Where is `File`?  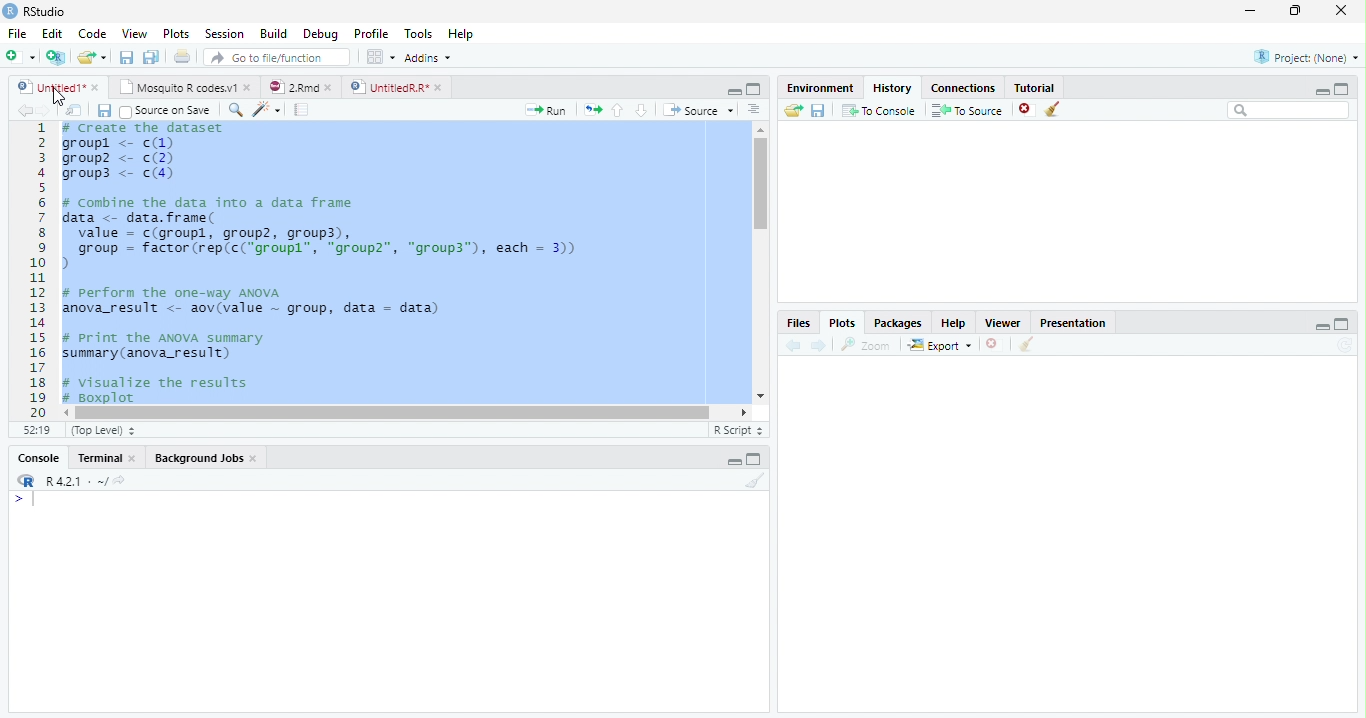 File is located at coordinates (15, 31).